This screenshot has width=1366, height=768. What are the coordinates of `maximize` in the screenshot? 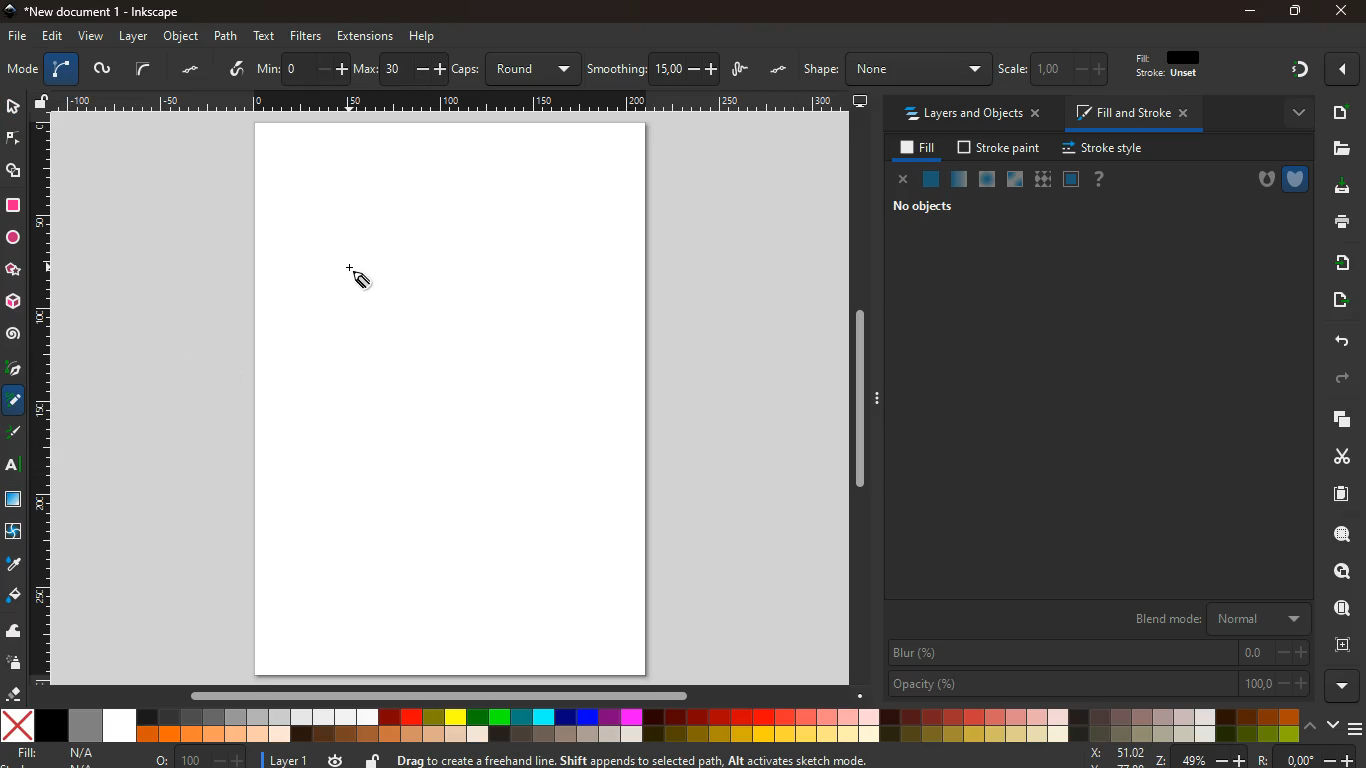 It's located at (1290, 10).